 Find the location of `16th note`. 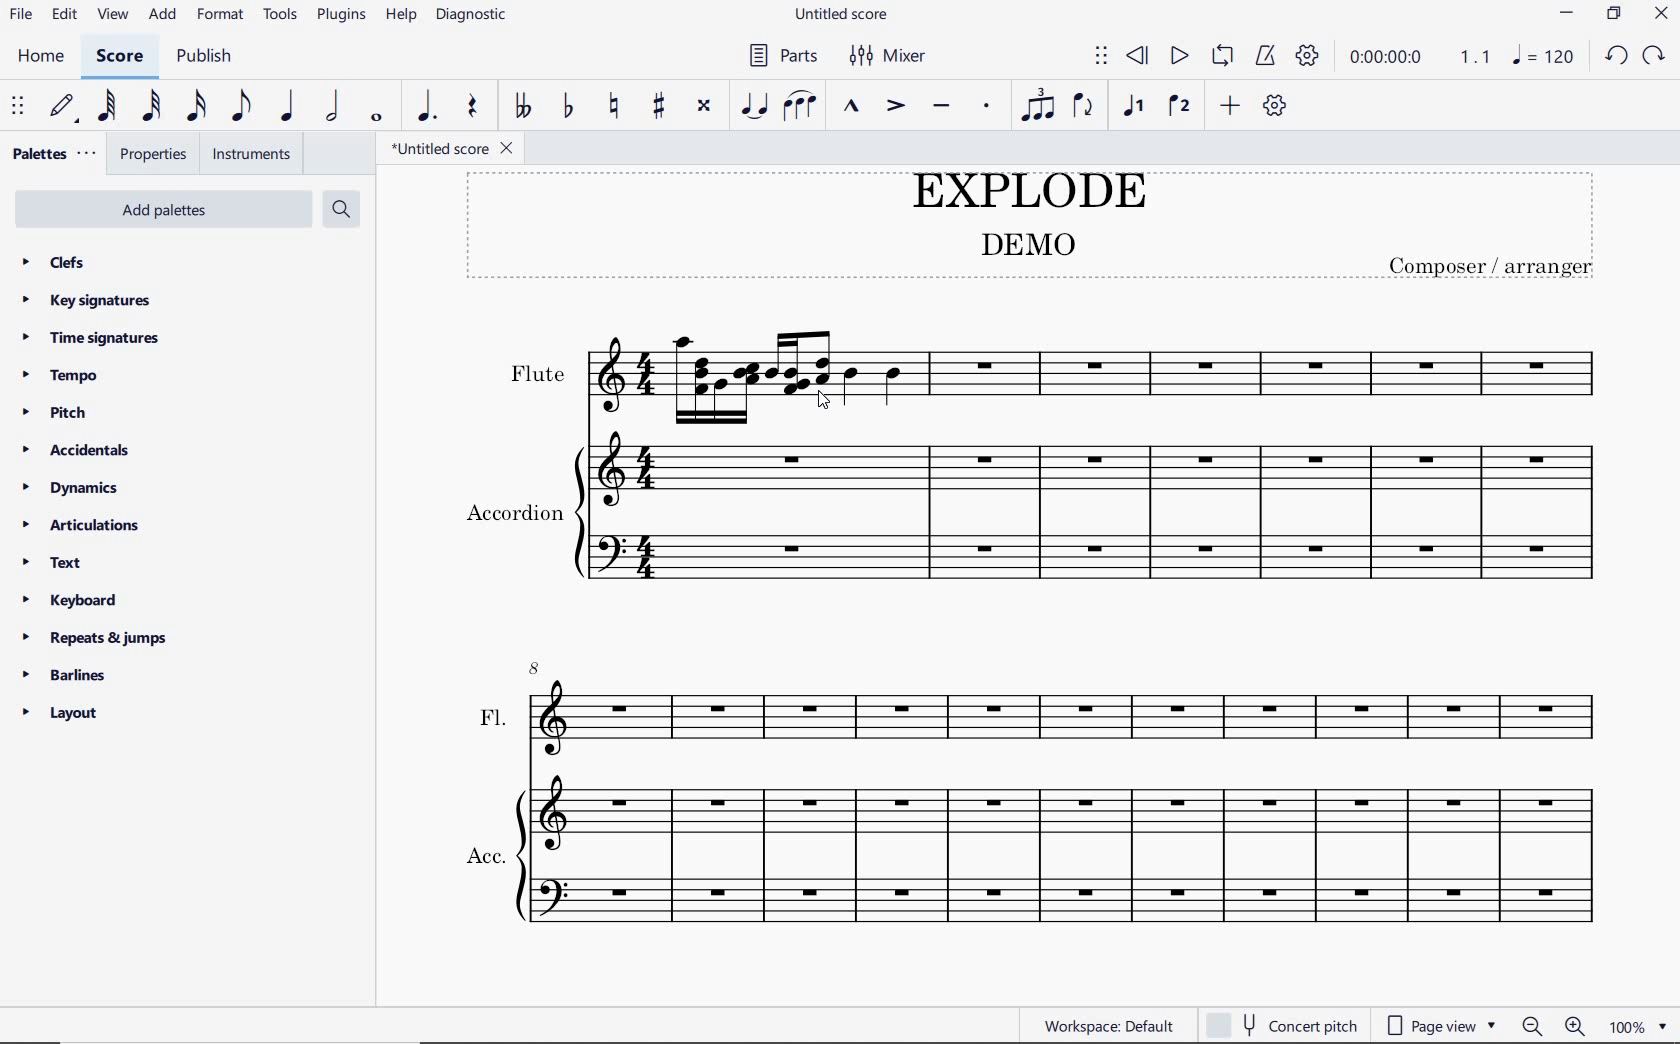

16th note is located at coordinates (199, 108).